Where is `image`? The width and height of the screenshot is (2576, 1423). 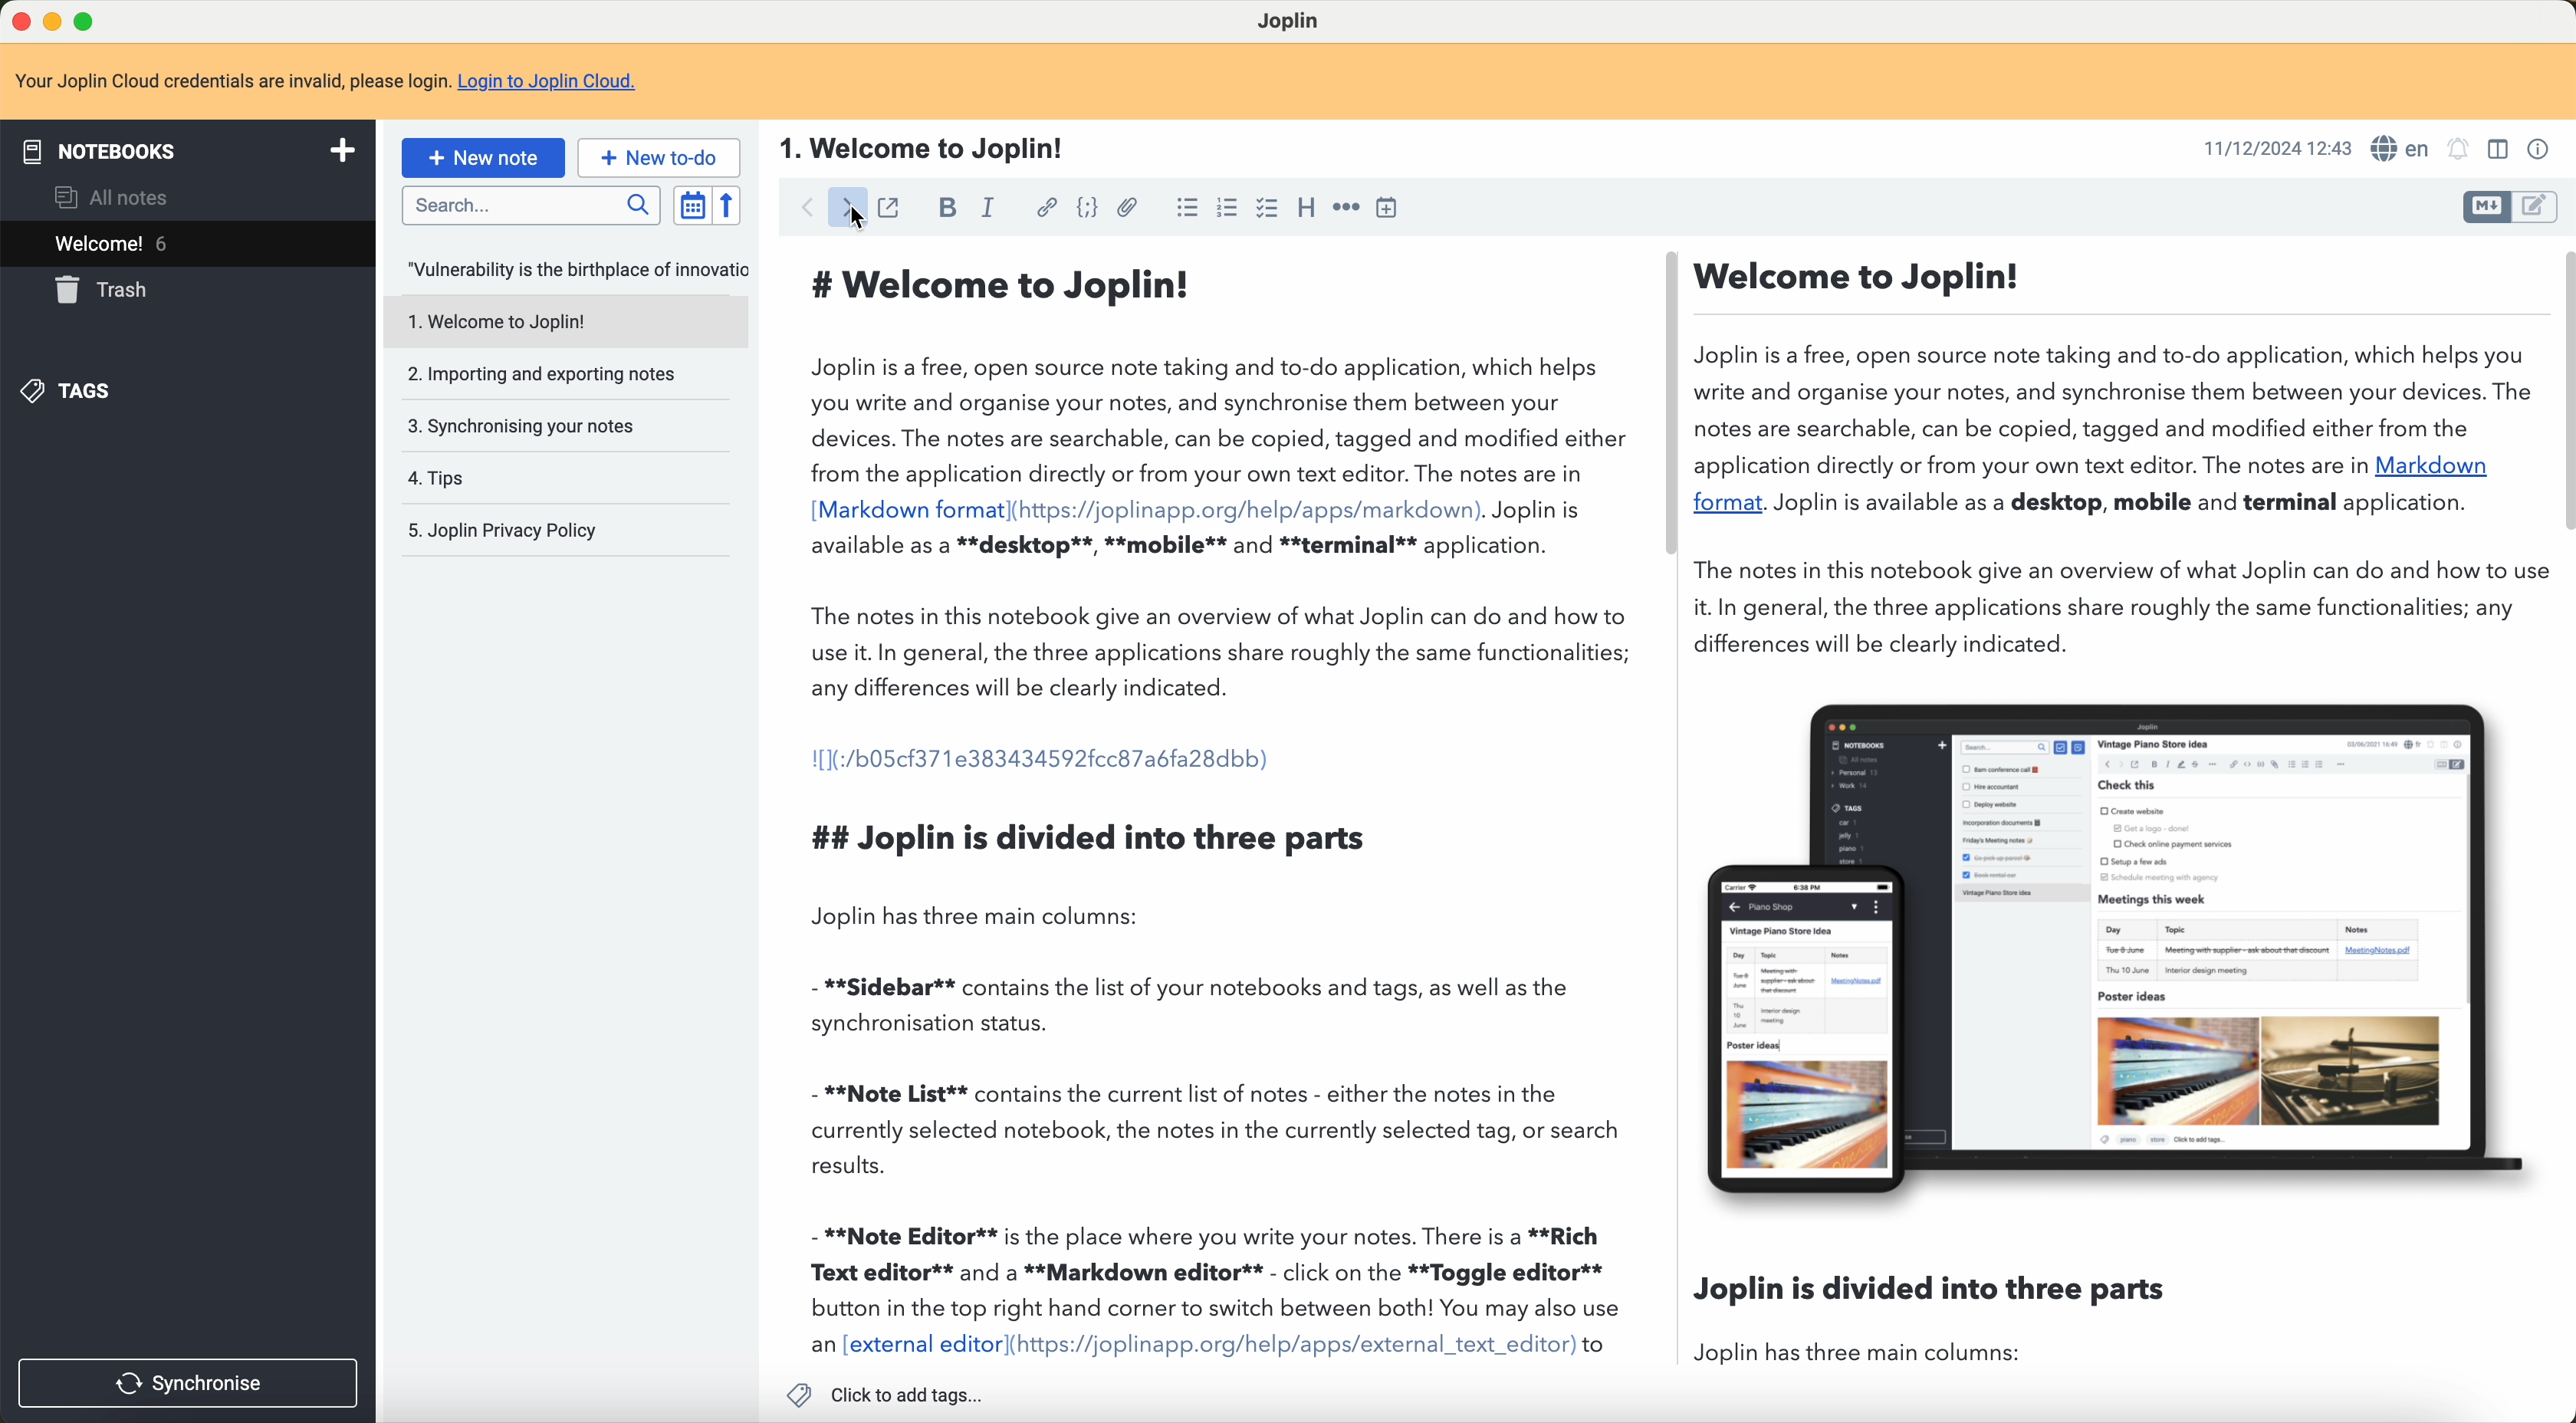
image is located at coordinates (2117, 948).